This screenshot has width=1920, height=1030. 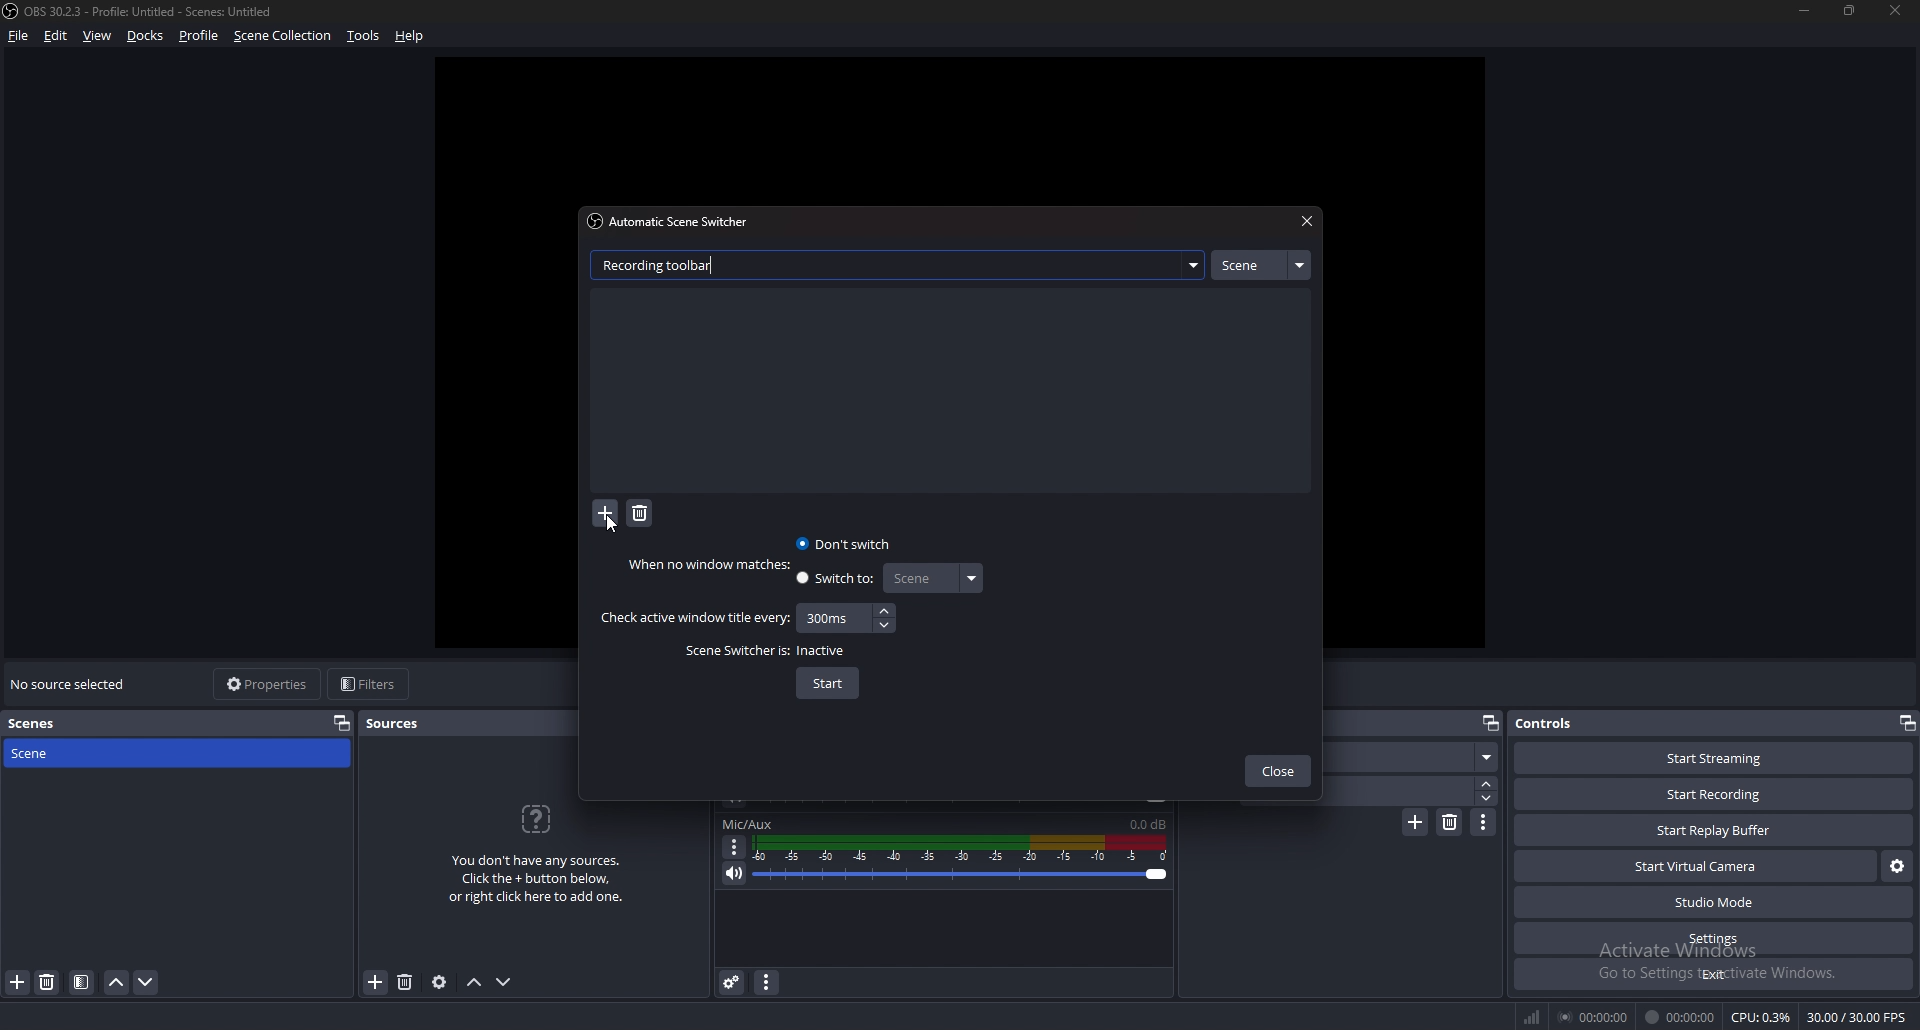 What do you see at coordinates (1278, 773) in the screenshot?
I see `close` at bounding box center [1278, 773].